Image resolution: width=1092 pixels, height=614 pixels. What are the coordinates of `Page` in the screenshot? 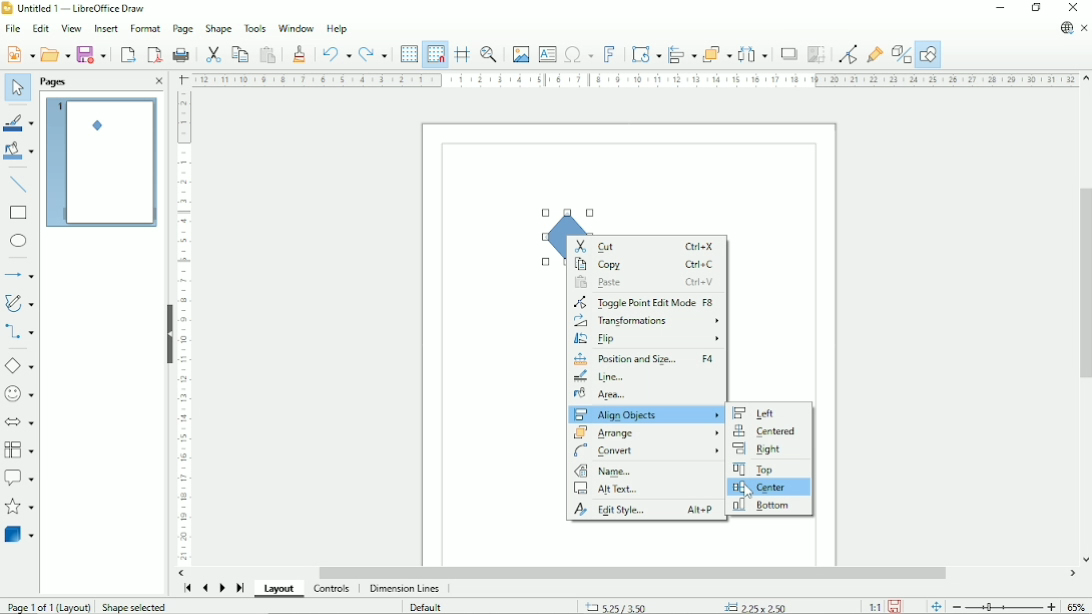 It's located at (181, 28).